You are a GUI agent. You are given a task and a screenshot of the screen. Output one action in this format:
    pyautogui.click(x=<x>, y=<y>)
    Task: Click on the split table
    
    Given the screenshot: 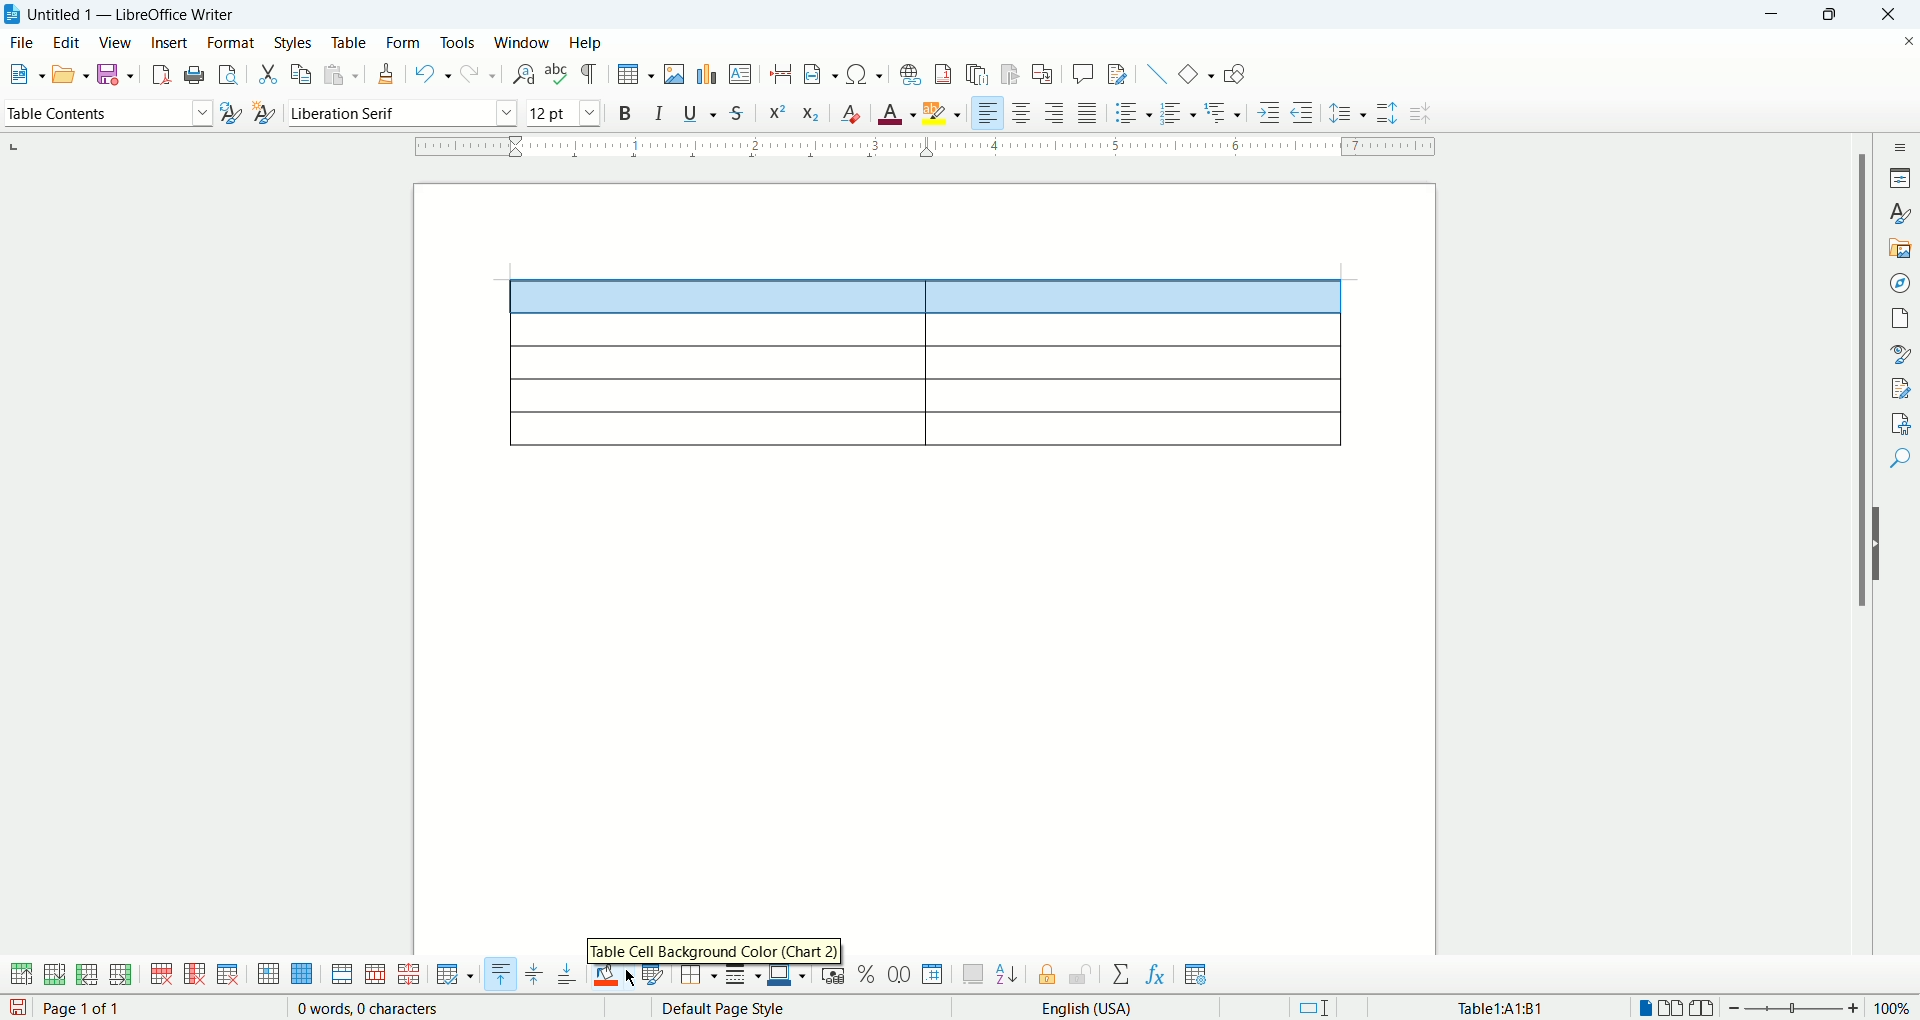 What is the action you would take?
    pyautogui.click(x=407, y=975)
    